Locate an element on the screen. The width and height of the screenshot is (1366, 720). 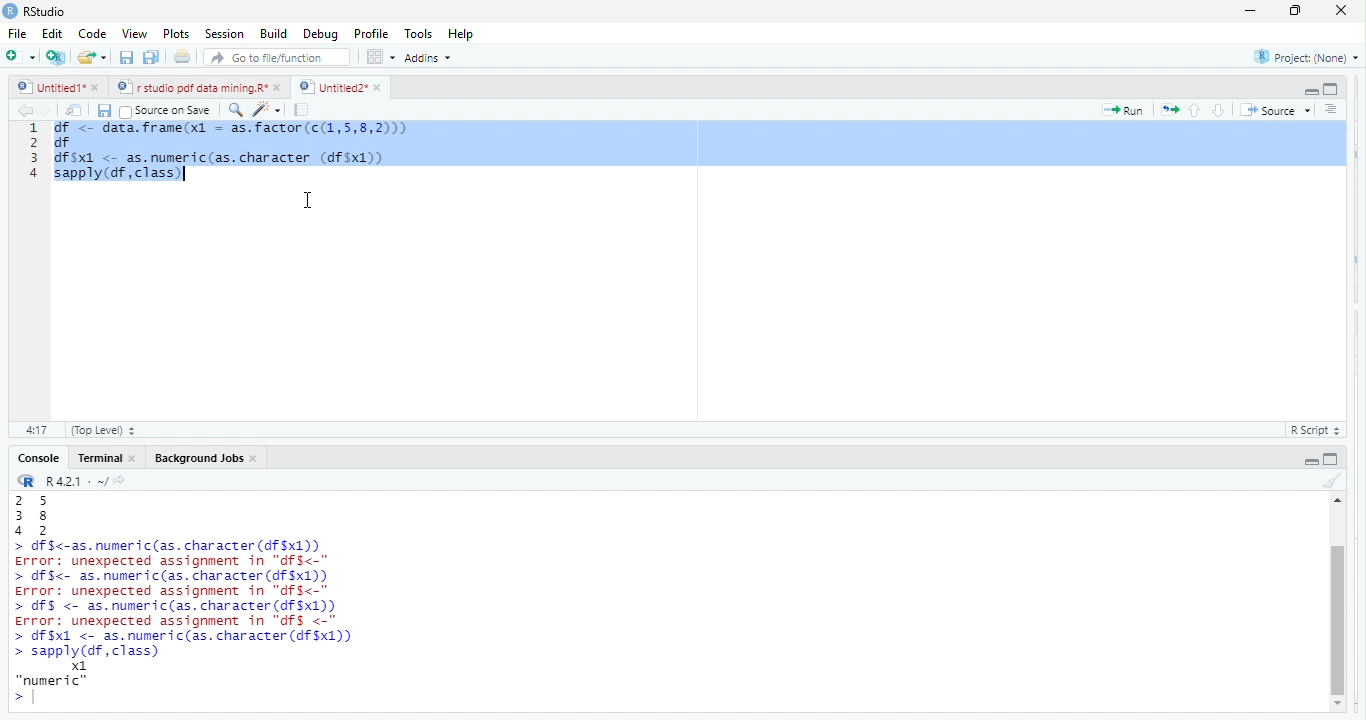
save current document is located at coordinates (105, 111).